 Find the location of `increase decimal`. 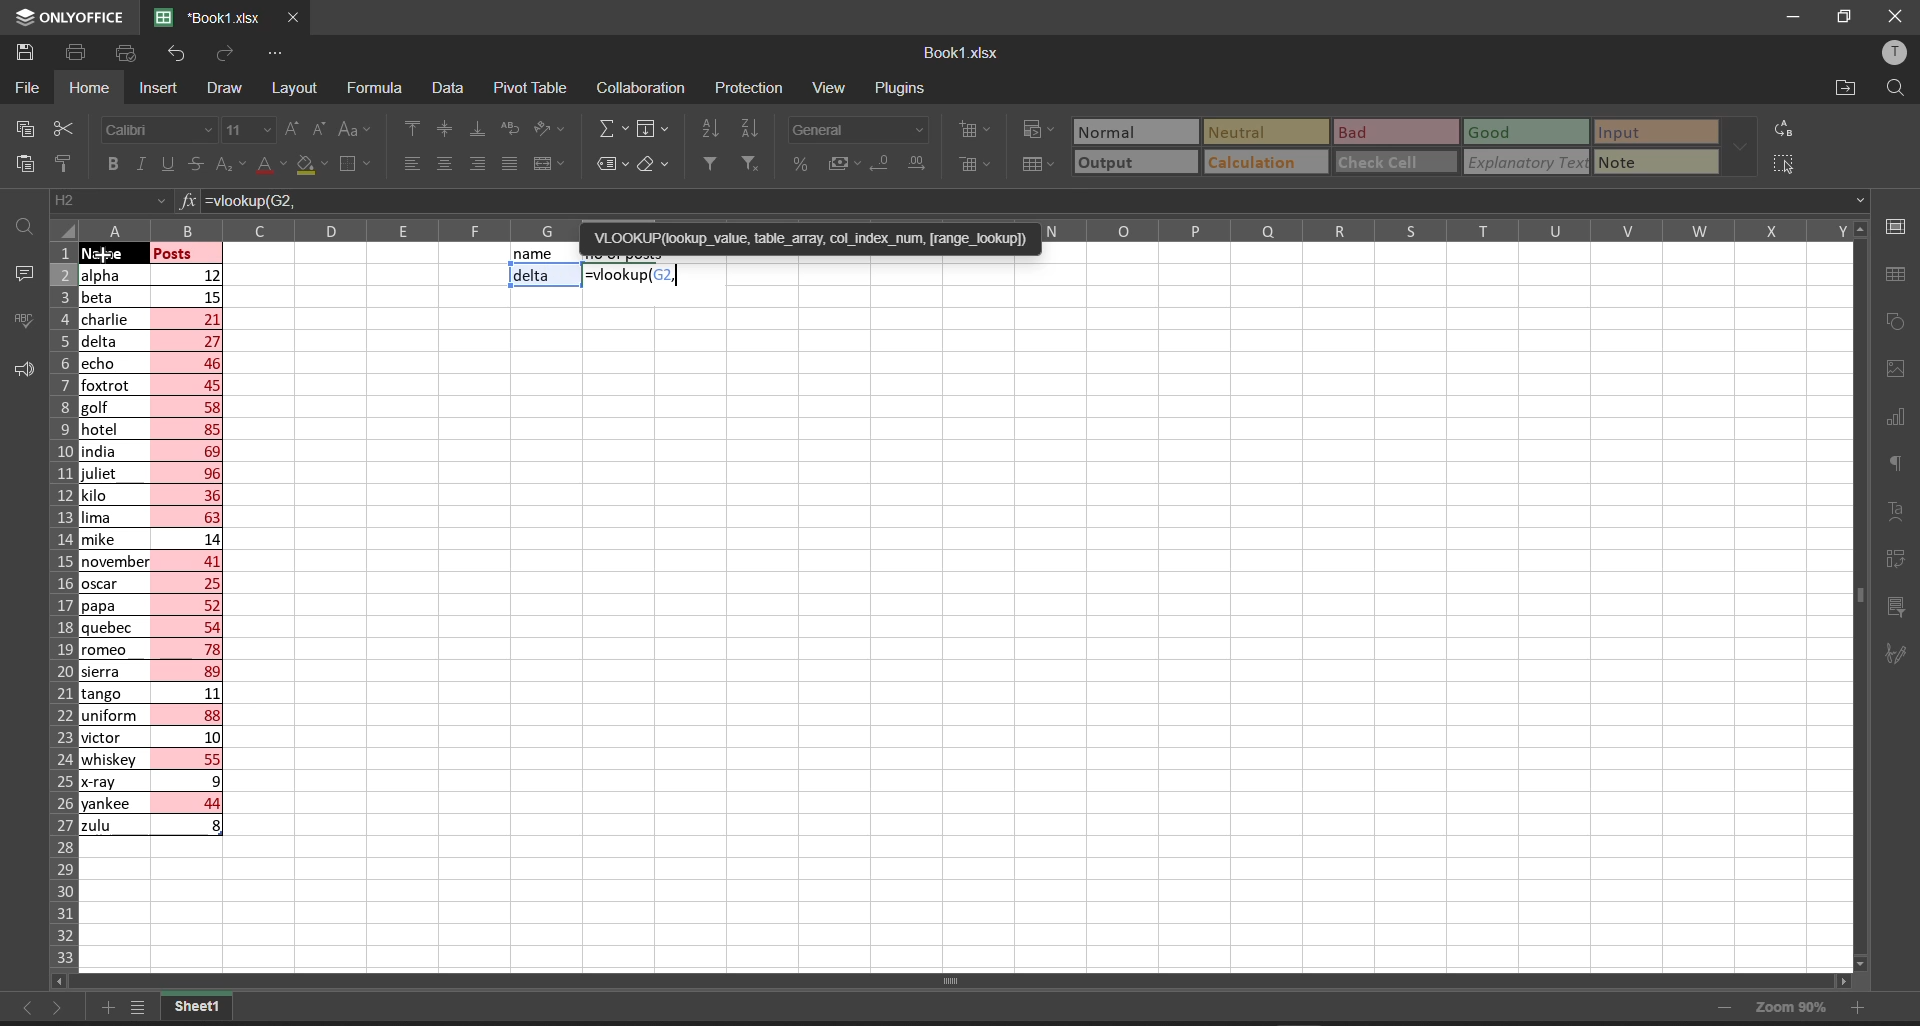

increase decimal is located at coordinates (920, 166).